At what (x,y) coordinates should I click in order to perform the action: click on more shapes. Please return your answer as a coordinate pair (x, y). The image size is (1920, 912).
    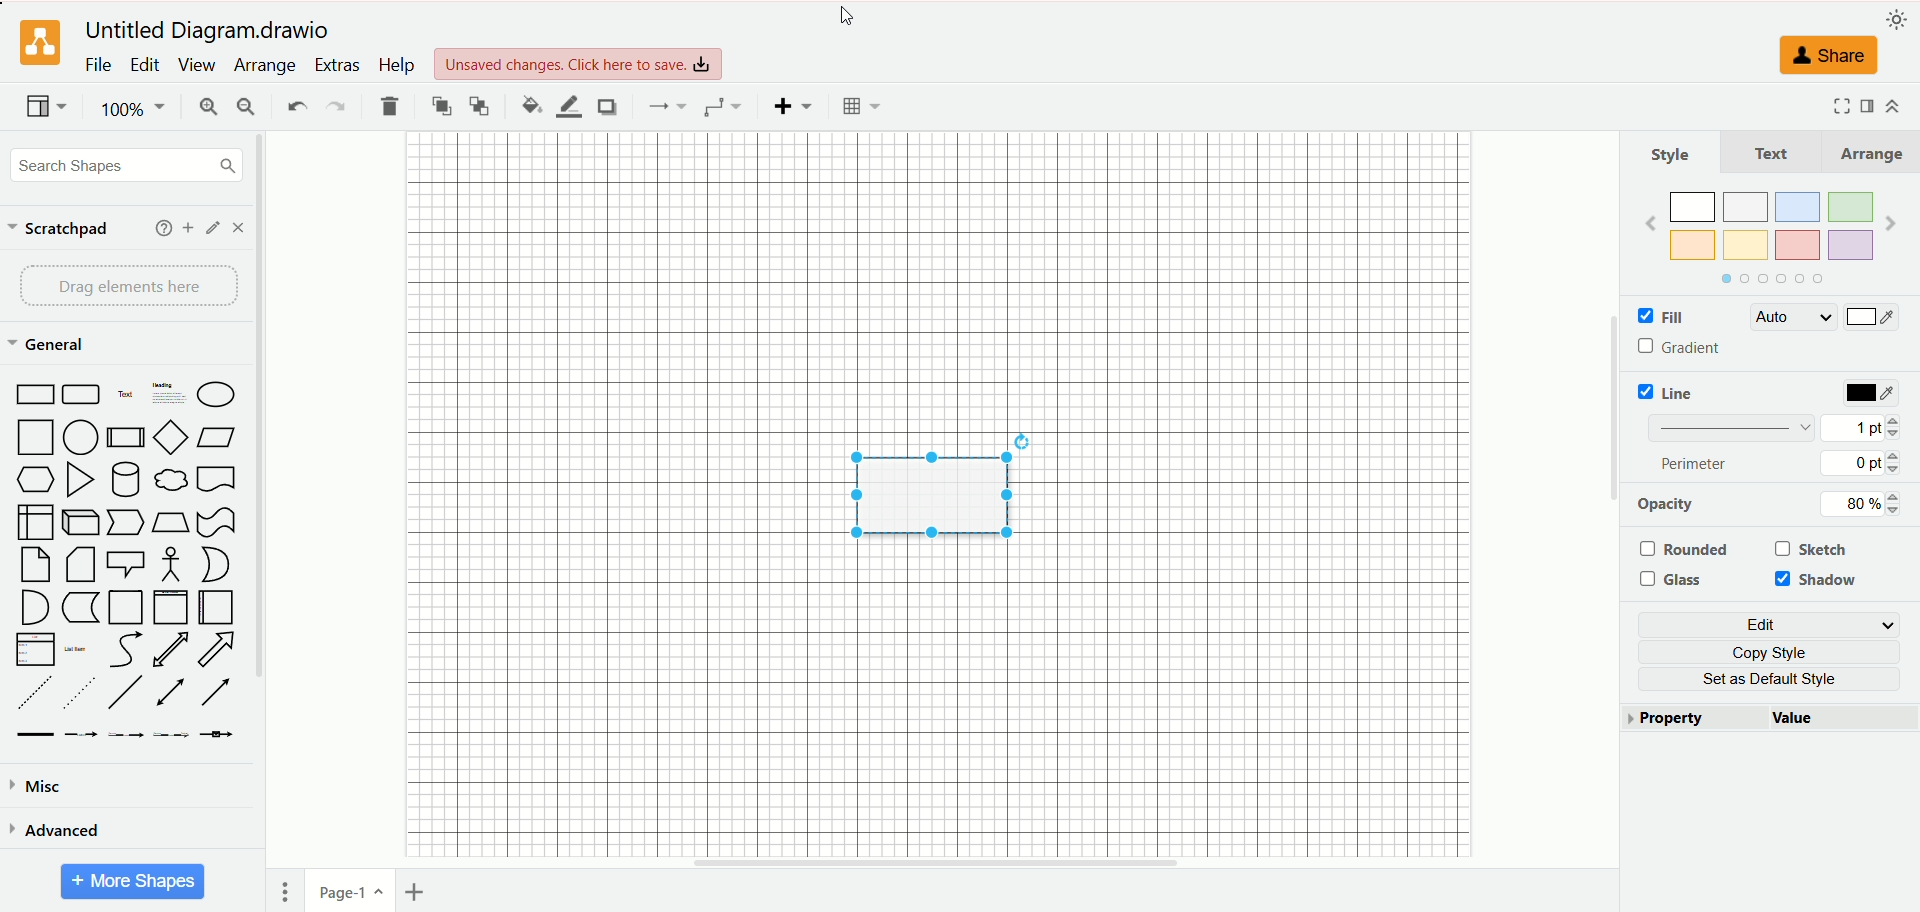
    Looking at the image, I should click on (133, 882).